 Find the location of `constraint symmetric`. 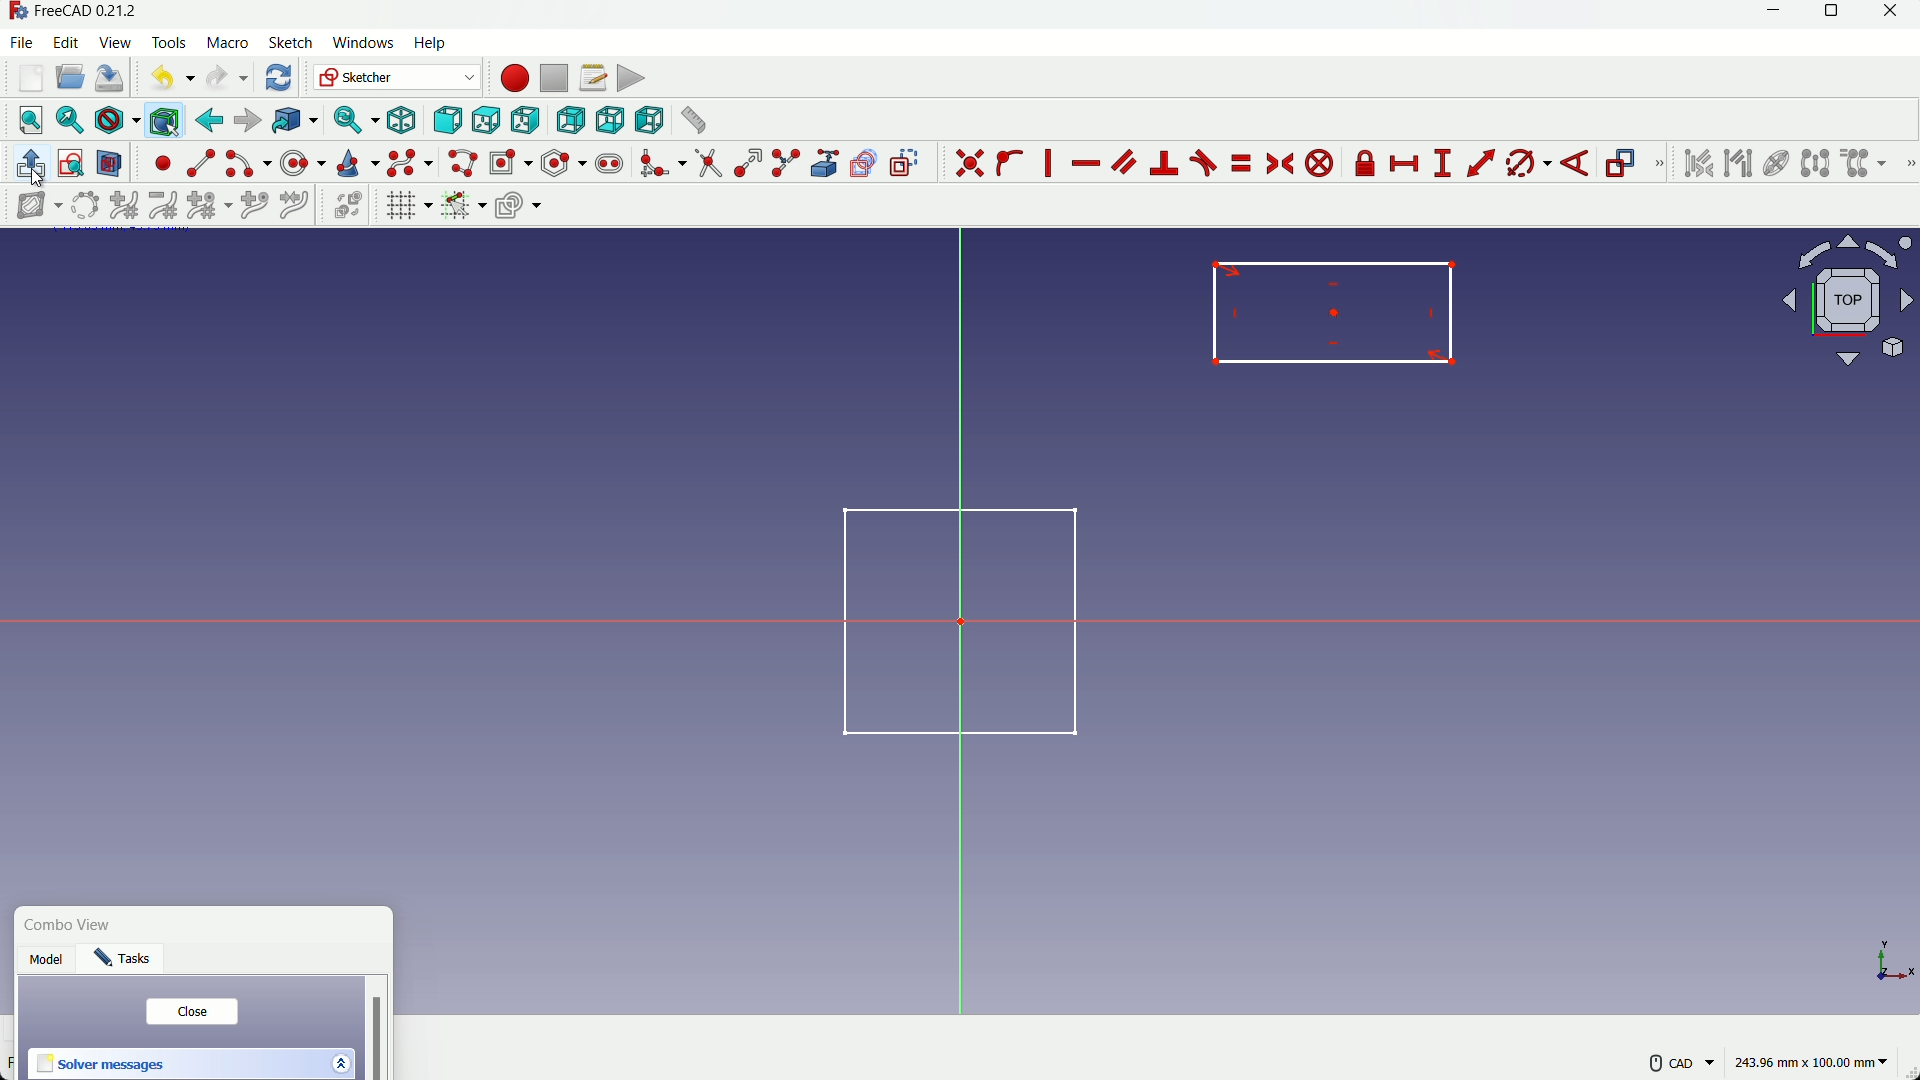

constraint symmetric is located at coordinates (1282, 164).